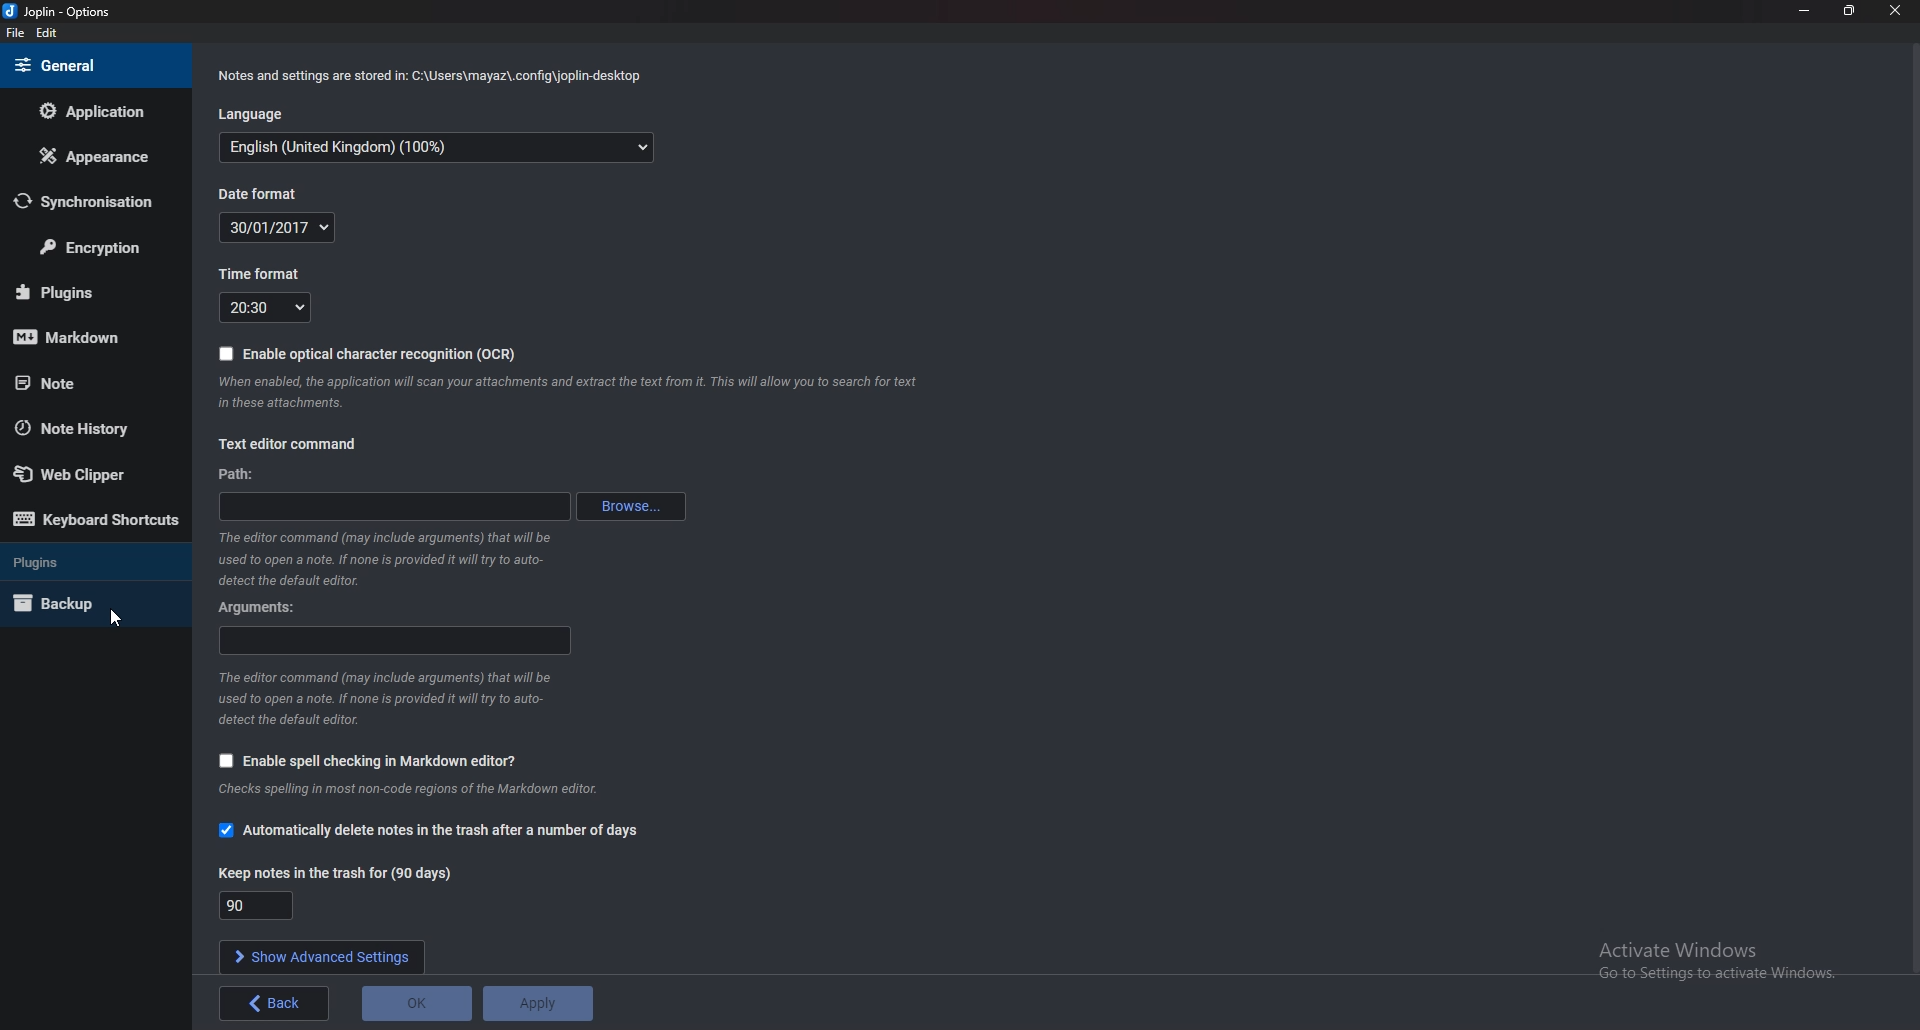 The image size is (1920, 1030). I want to click on Info on ocr, so click(587, 389).